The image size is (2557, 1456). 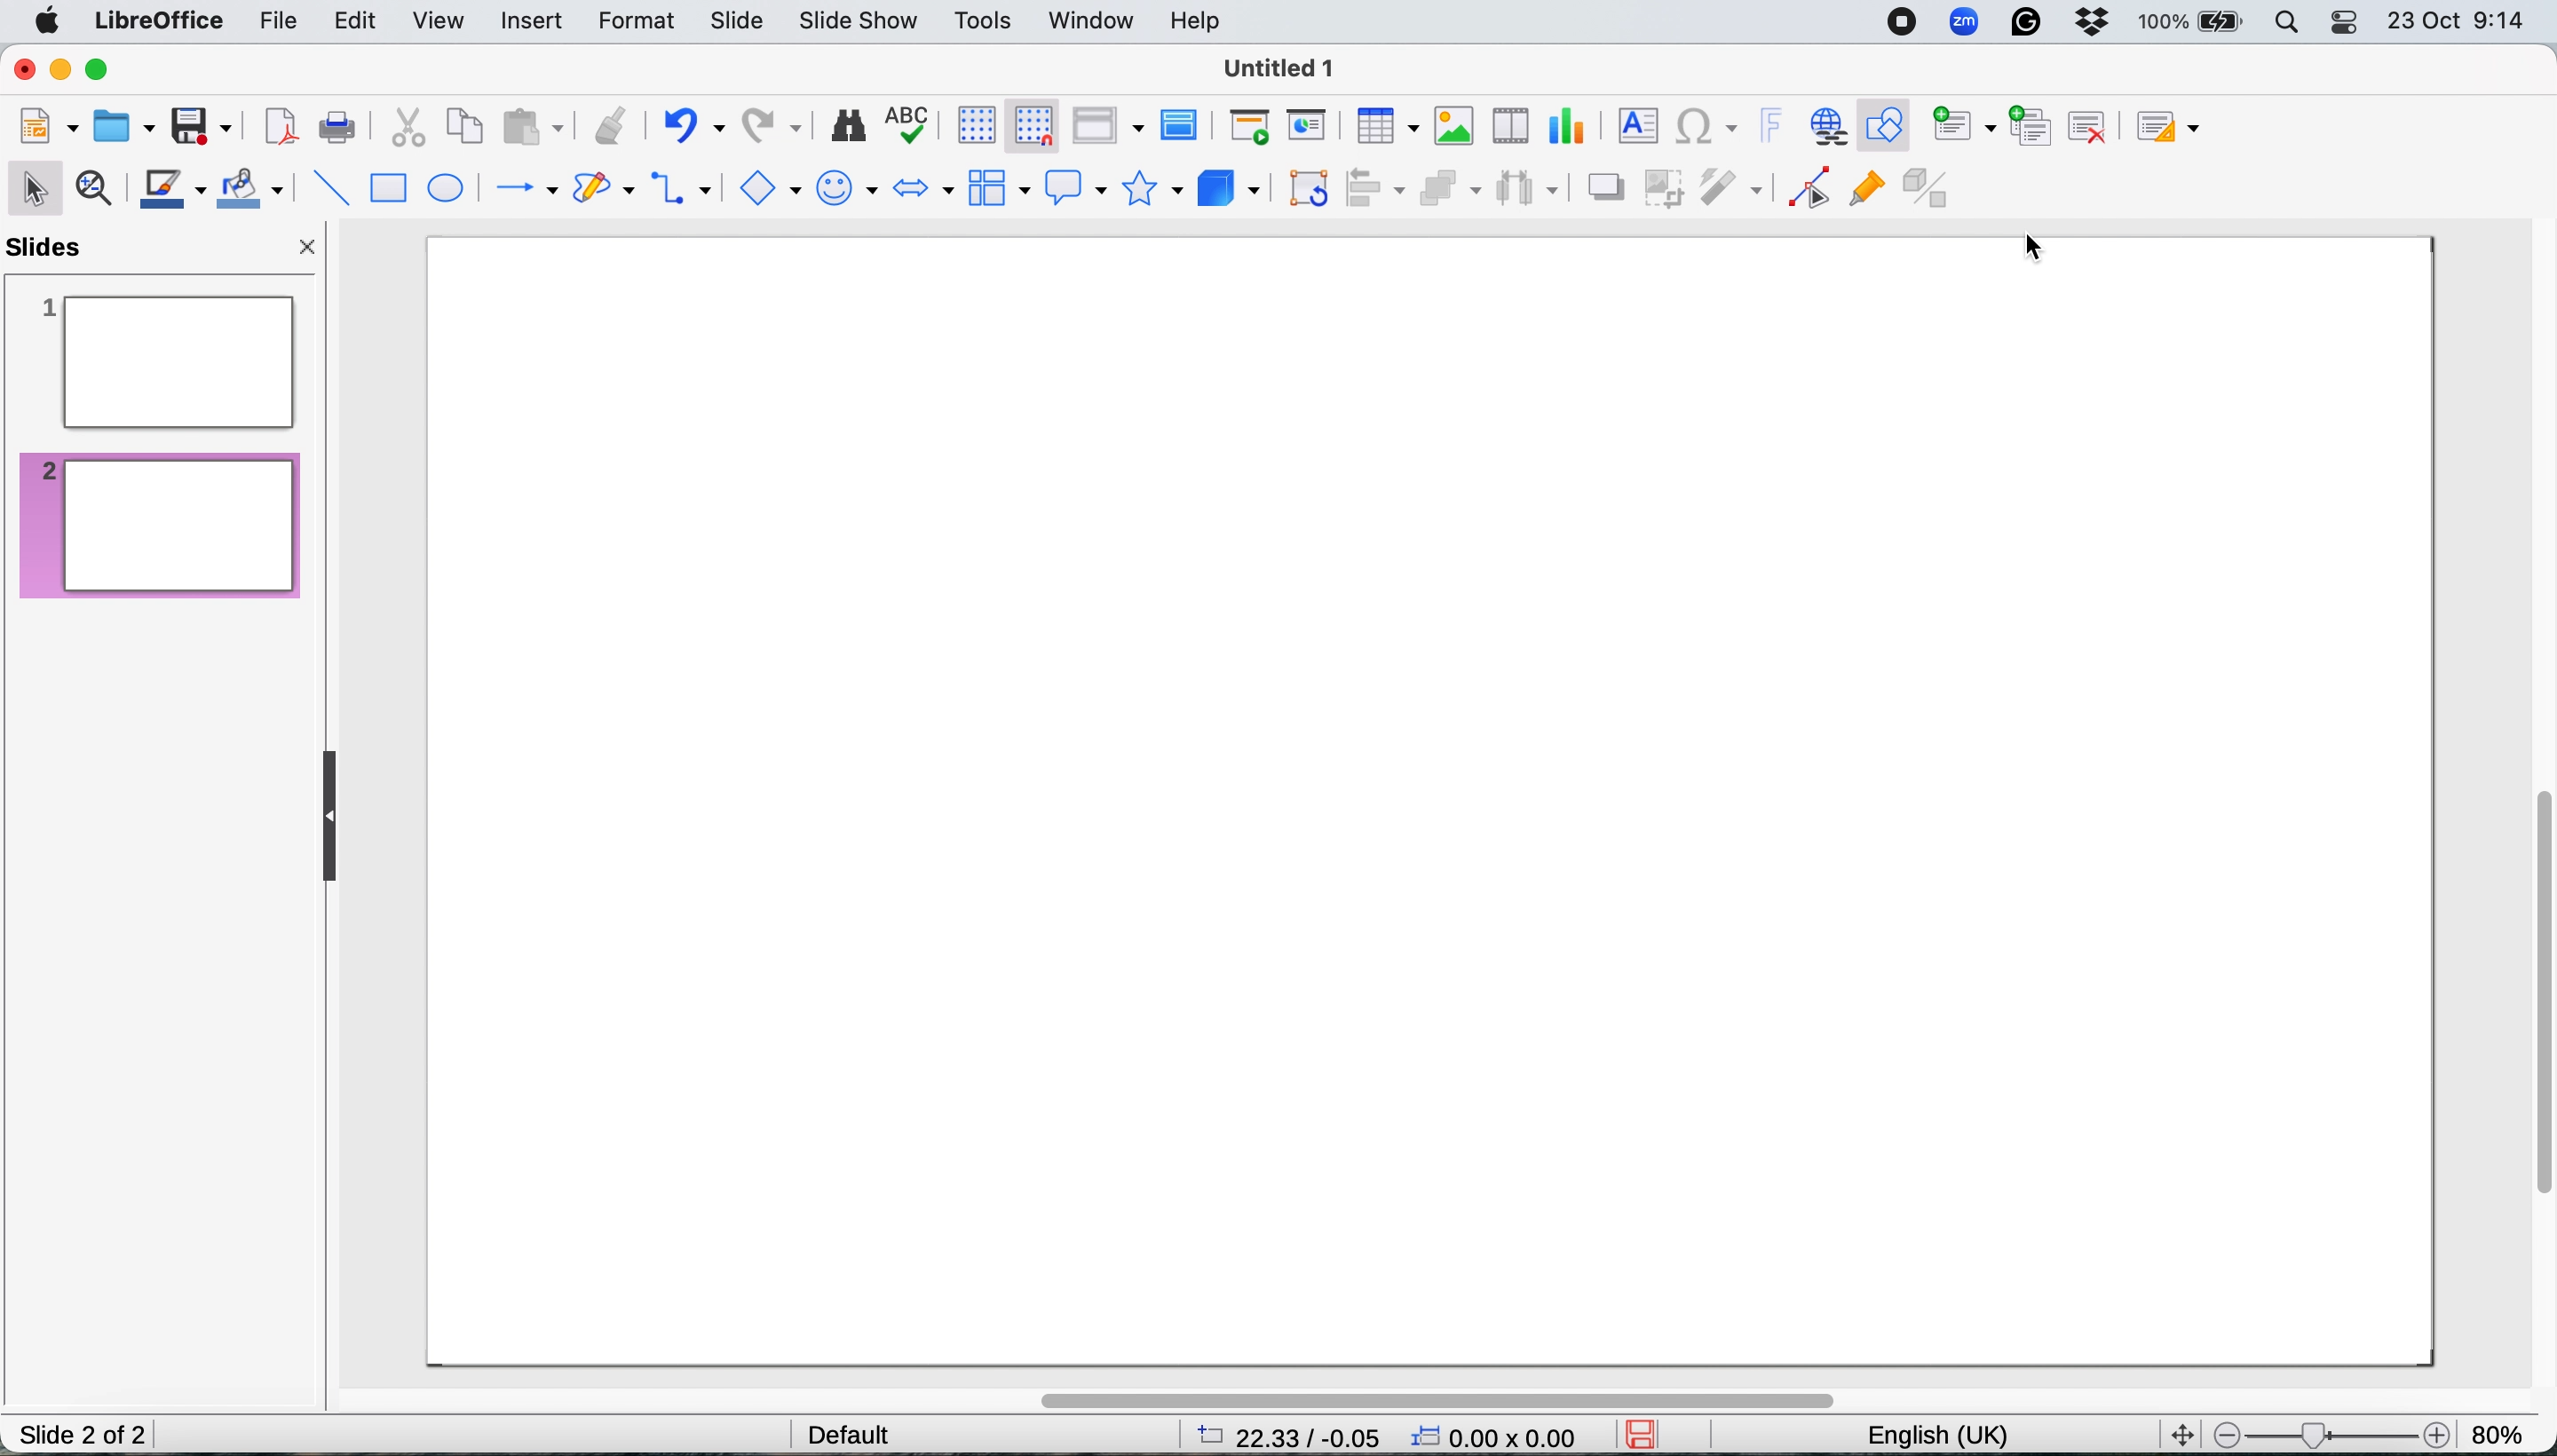 What do you see at coordinates (1527, 188) in the screenshot?
I see `select three objects to distribute` at bounding box center [1527, 188].